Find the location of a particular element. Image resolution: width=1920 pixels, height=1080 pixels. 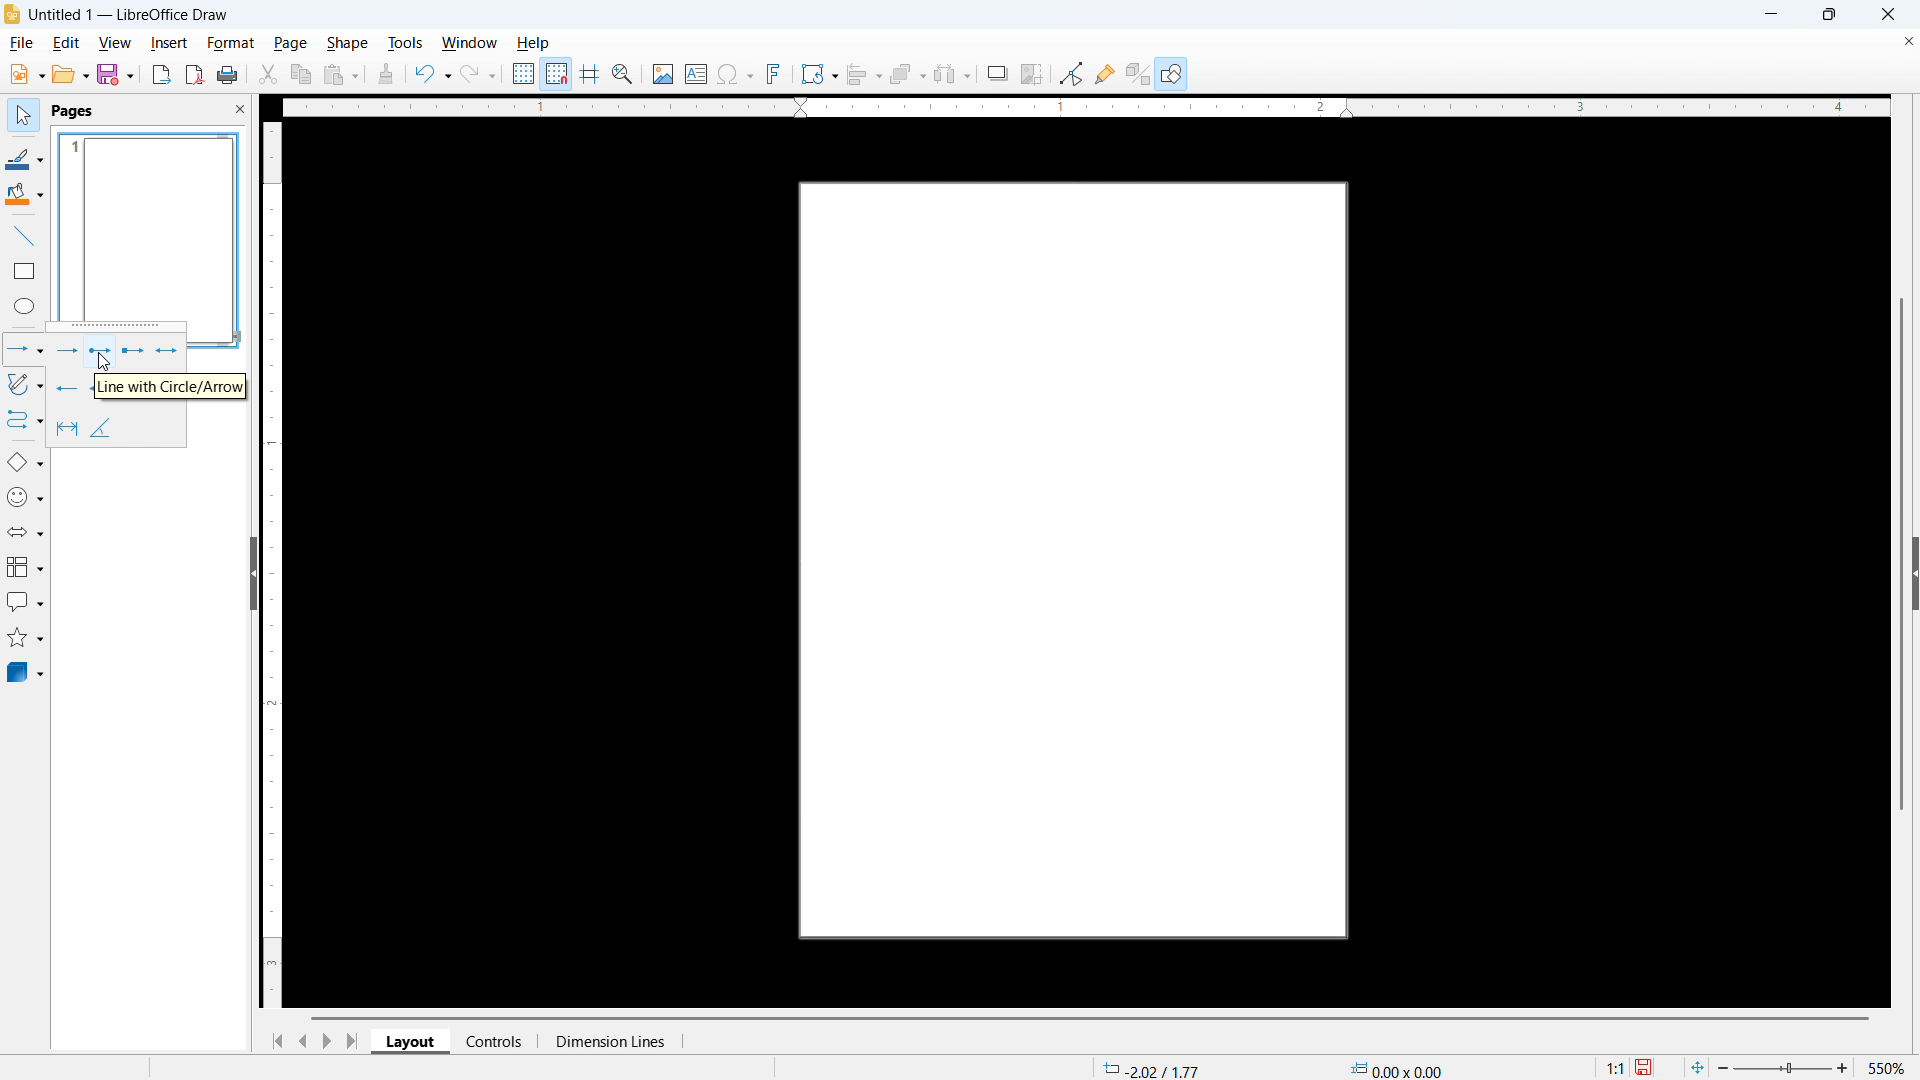

Fit to page  is located at coordinates (1696, 1064).